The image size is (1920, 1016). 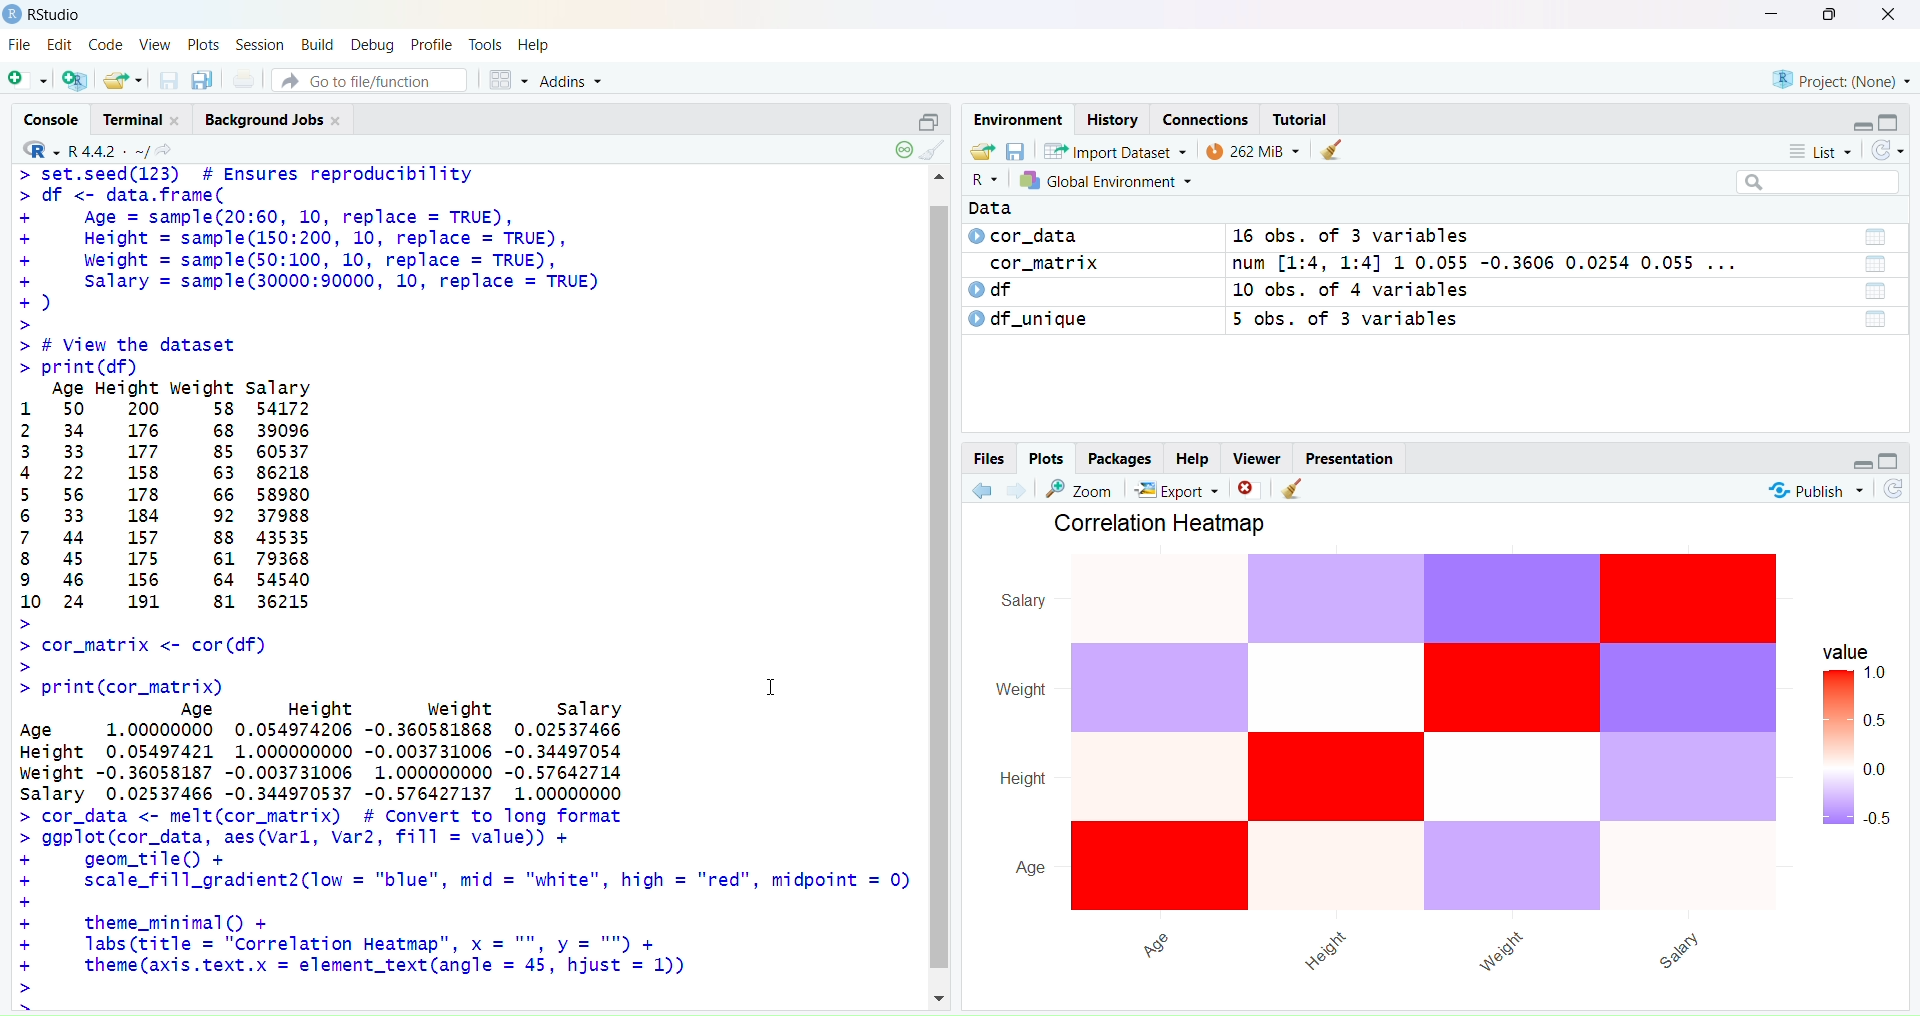 What do you see at coordinates (1844, 83) in the screenshot?
I see `Project (None)` at bounding box center [1844, 83].